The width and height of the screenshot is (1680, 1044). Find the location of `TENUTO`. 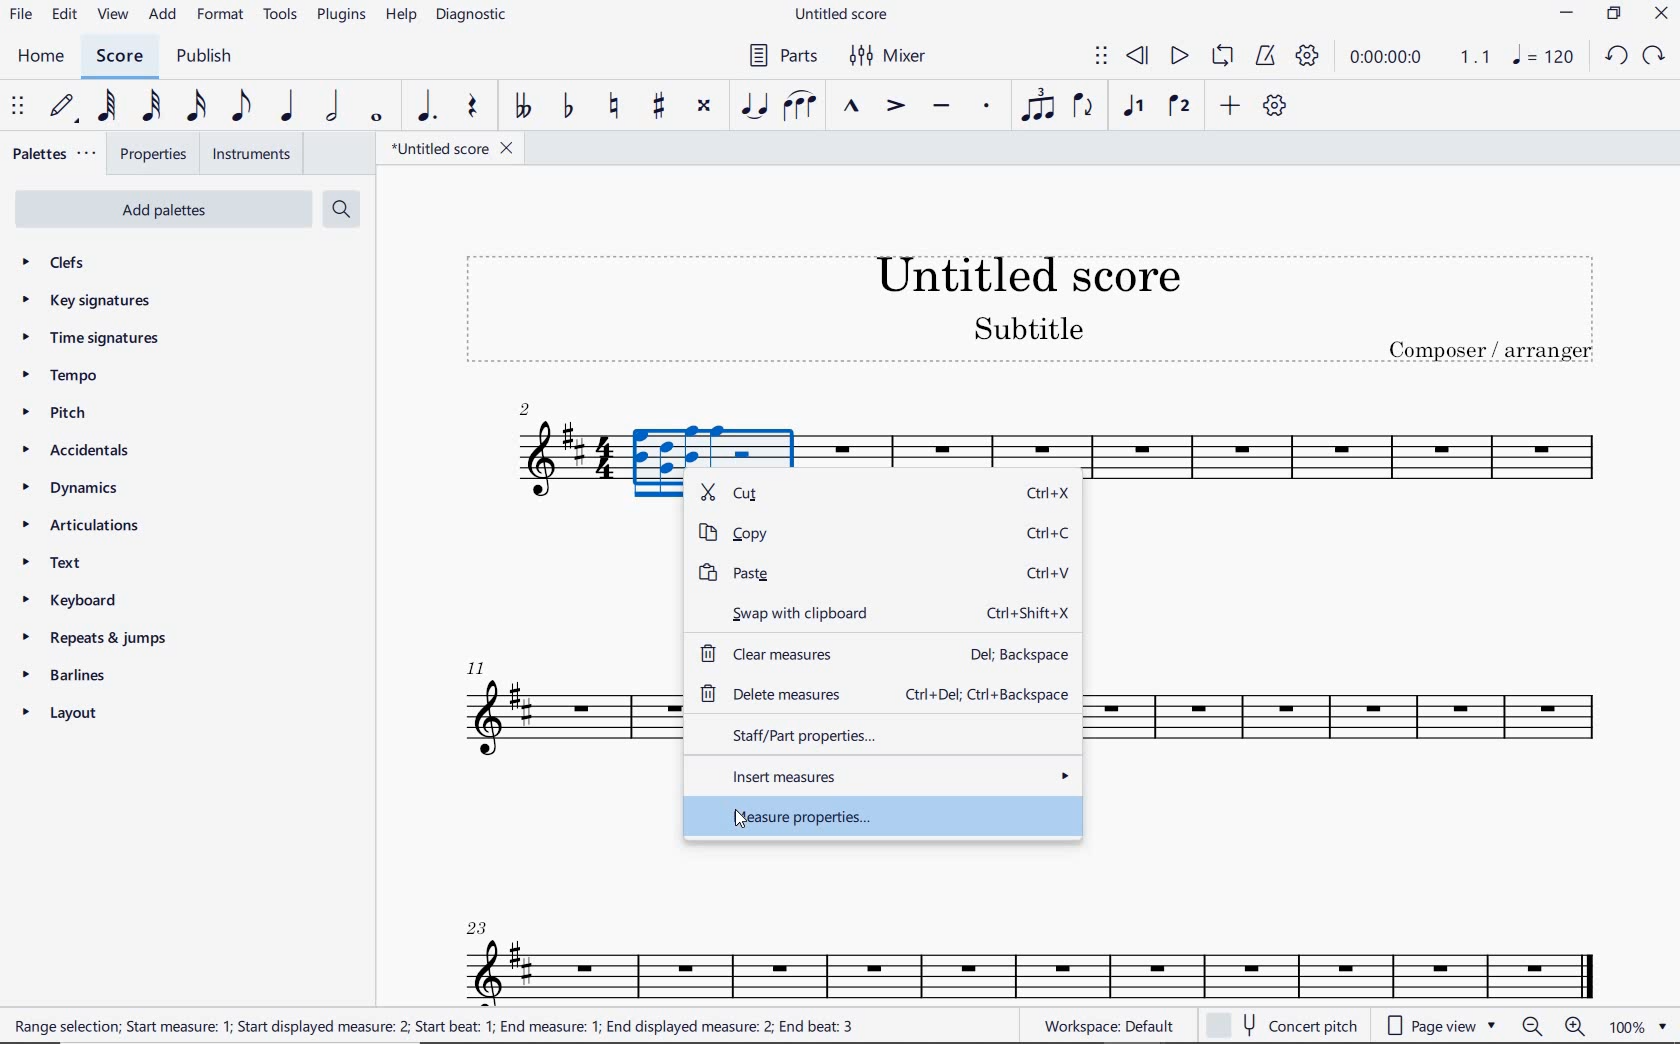

TENUTO is located at coordinates (940, 108).